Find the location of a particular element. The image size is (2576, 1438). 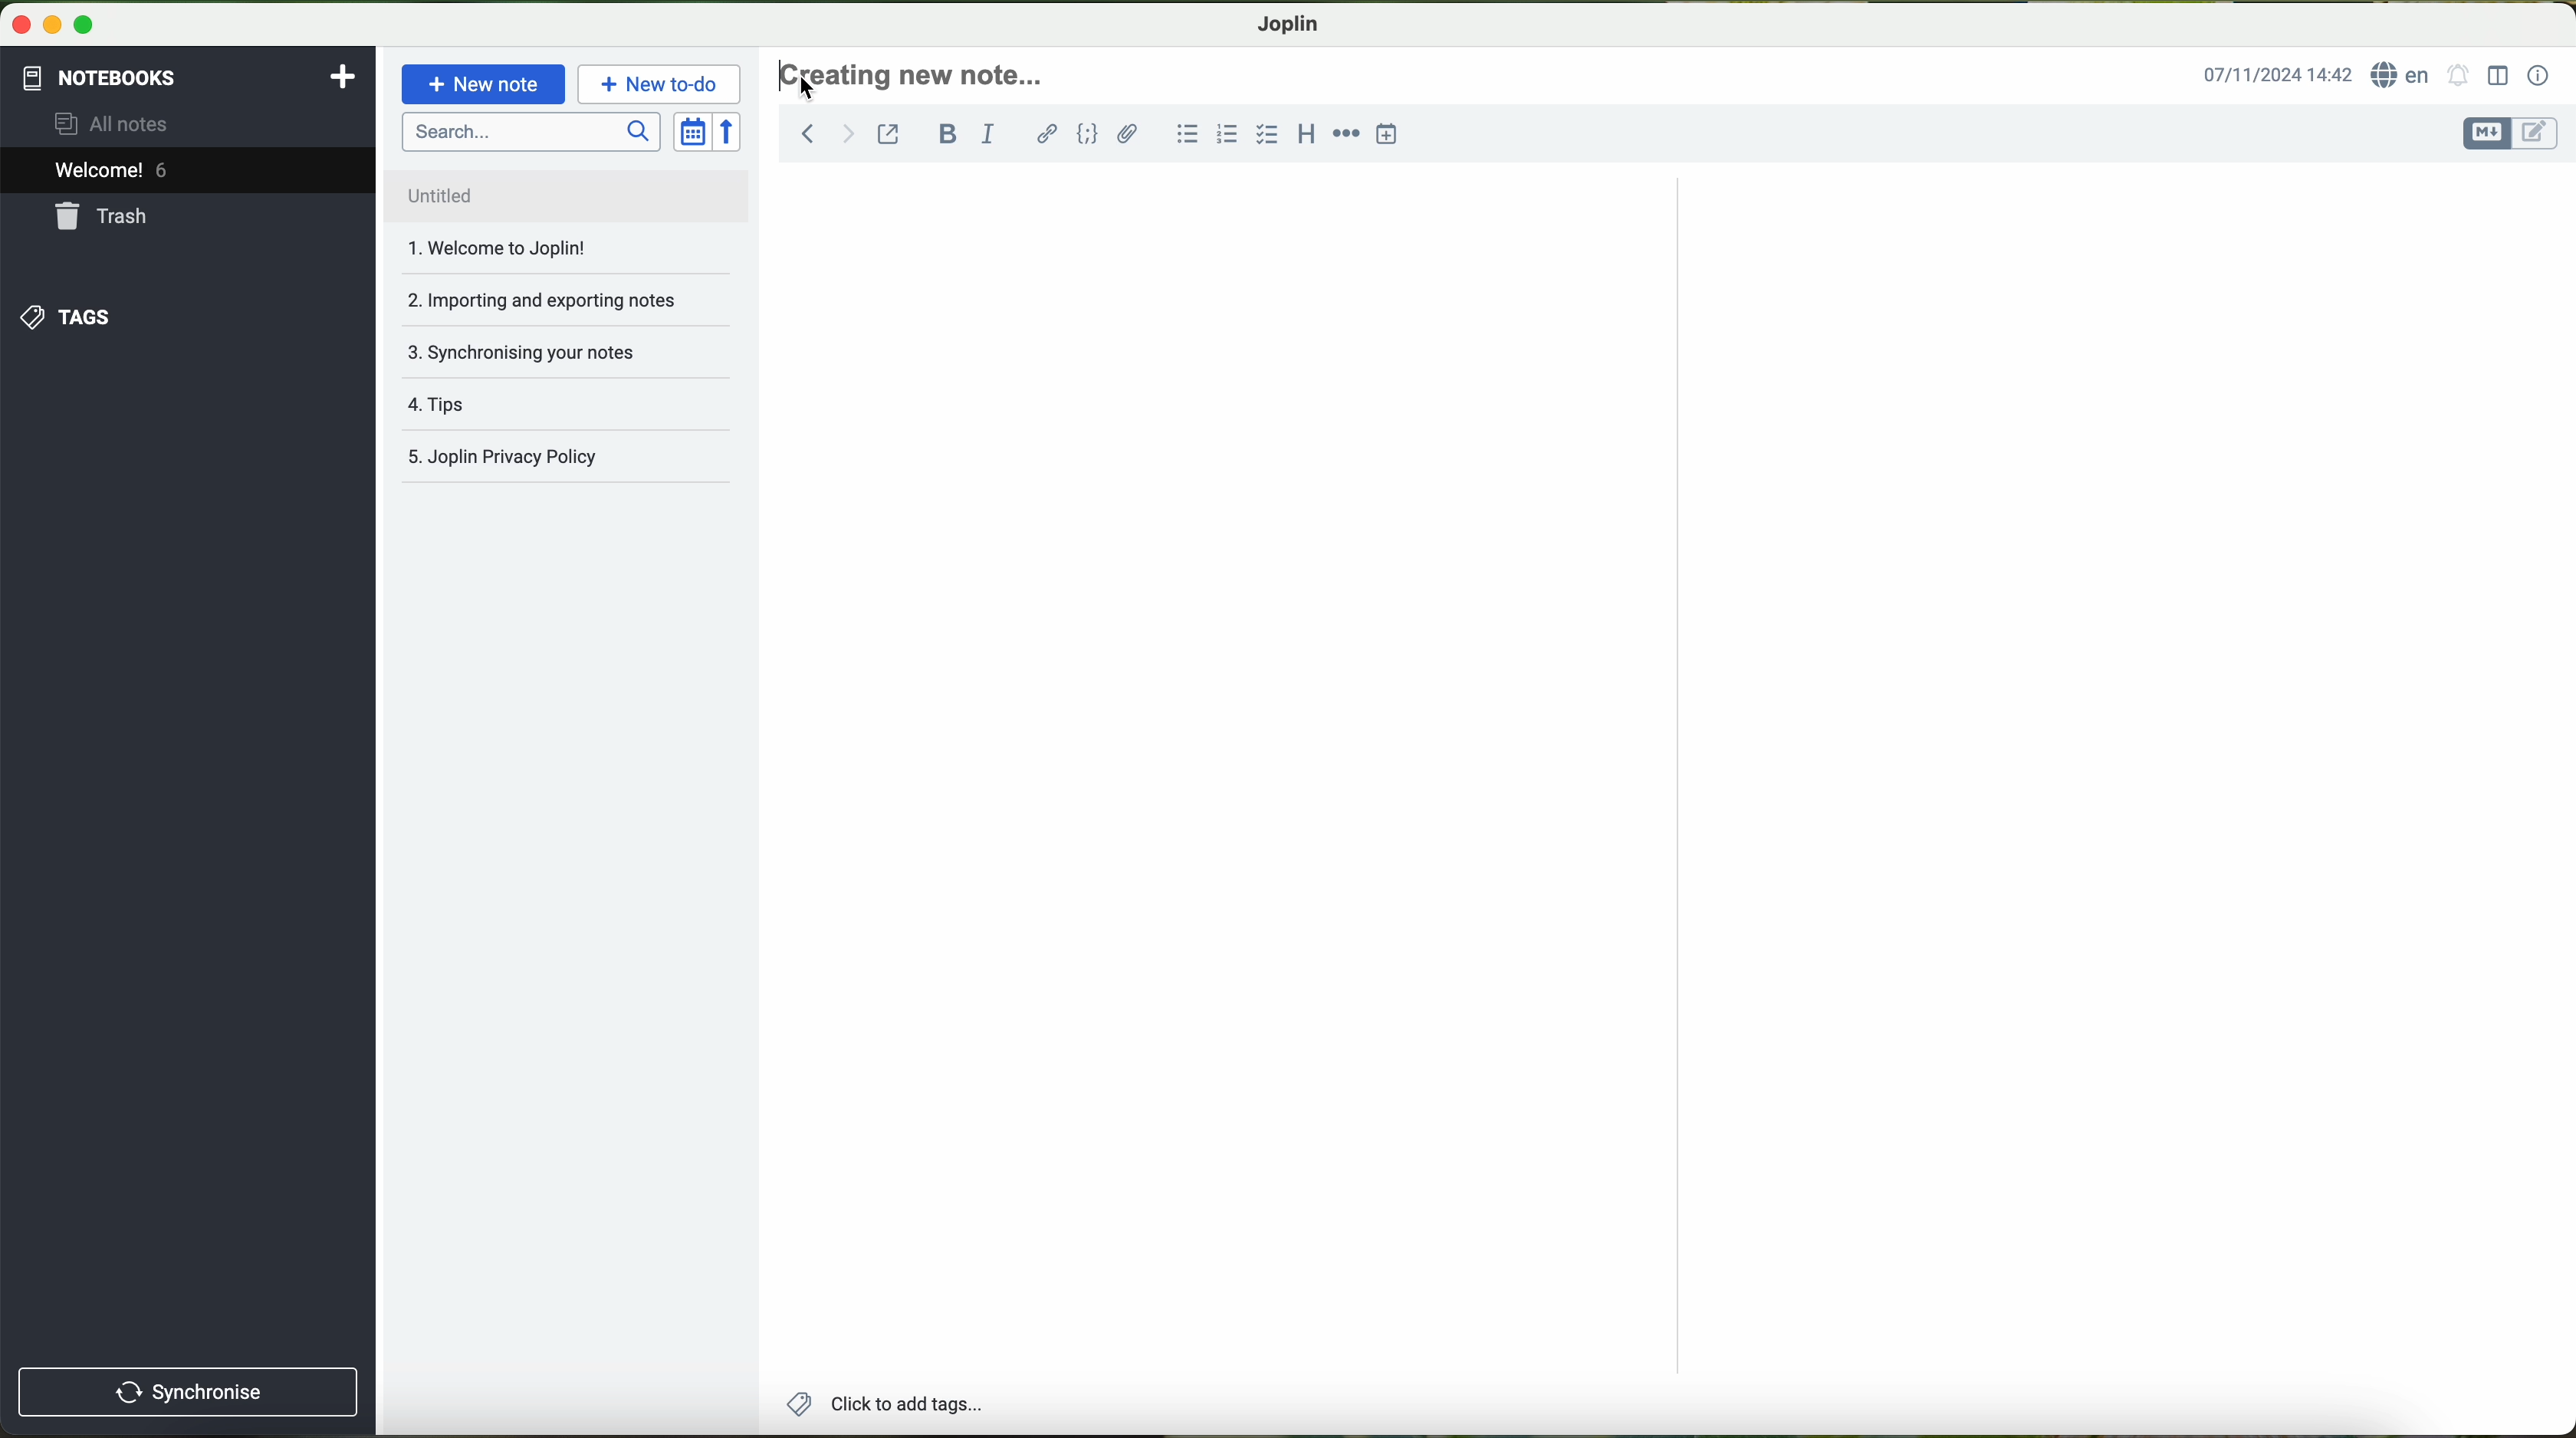

toggle editor layout is located at coordinates (2497, 76).